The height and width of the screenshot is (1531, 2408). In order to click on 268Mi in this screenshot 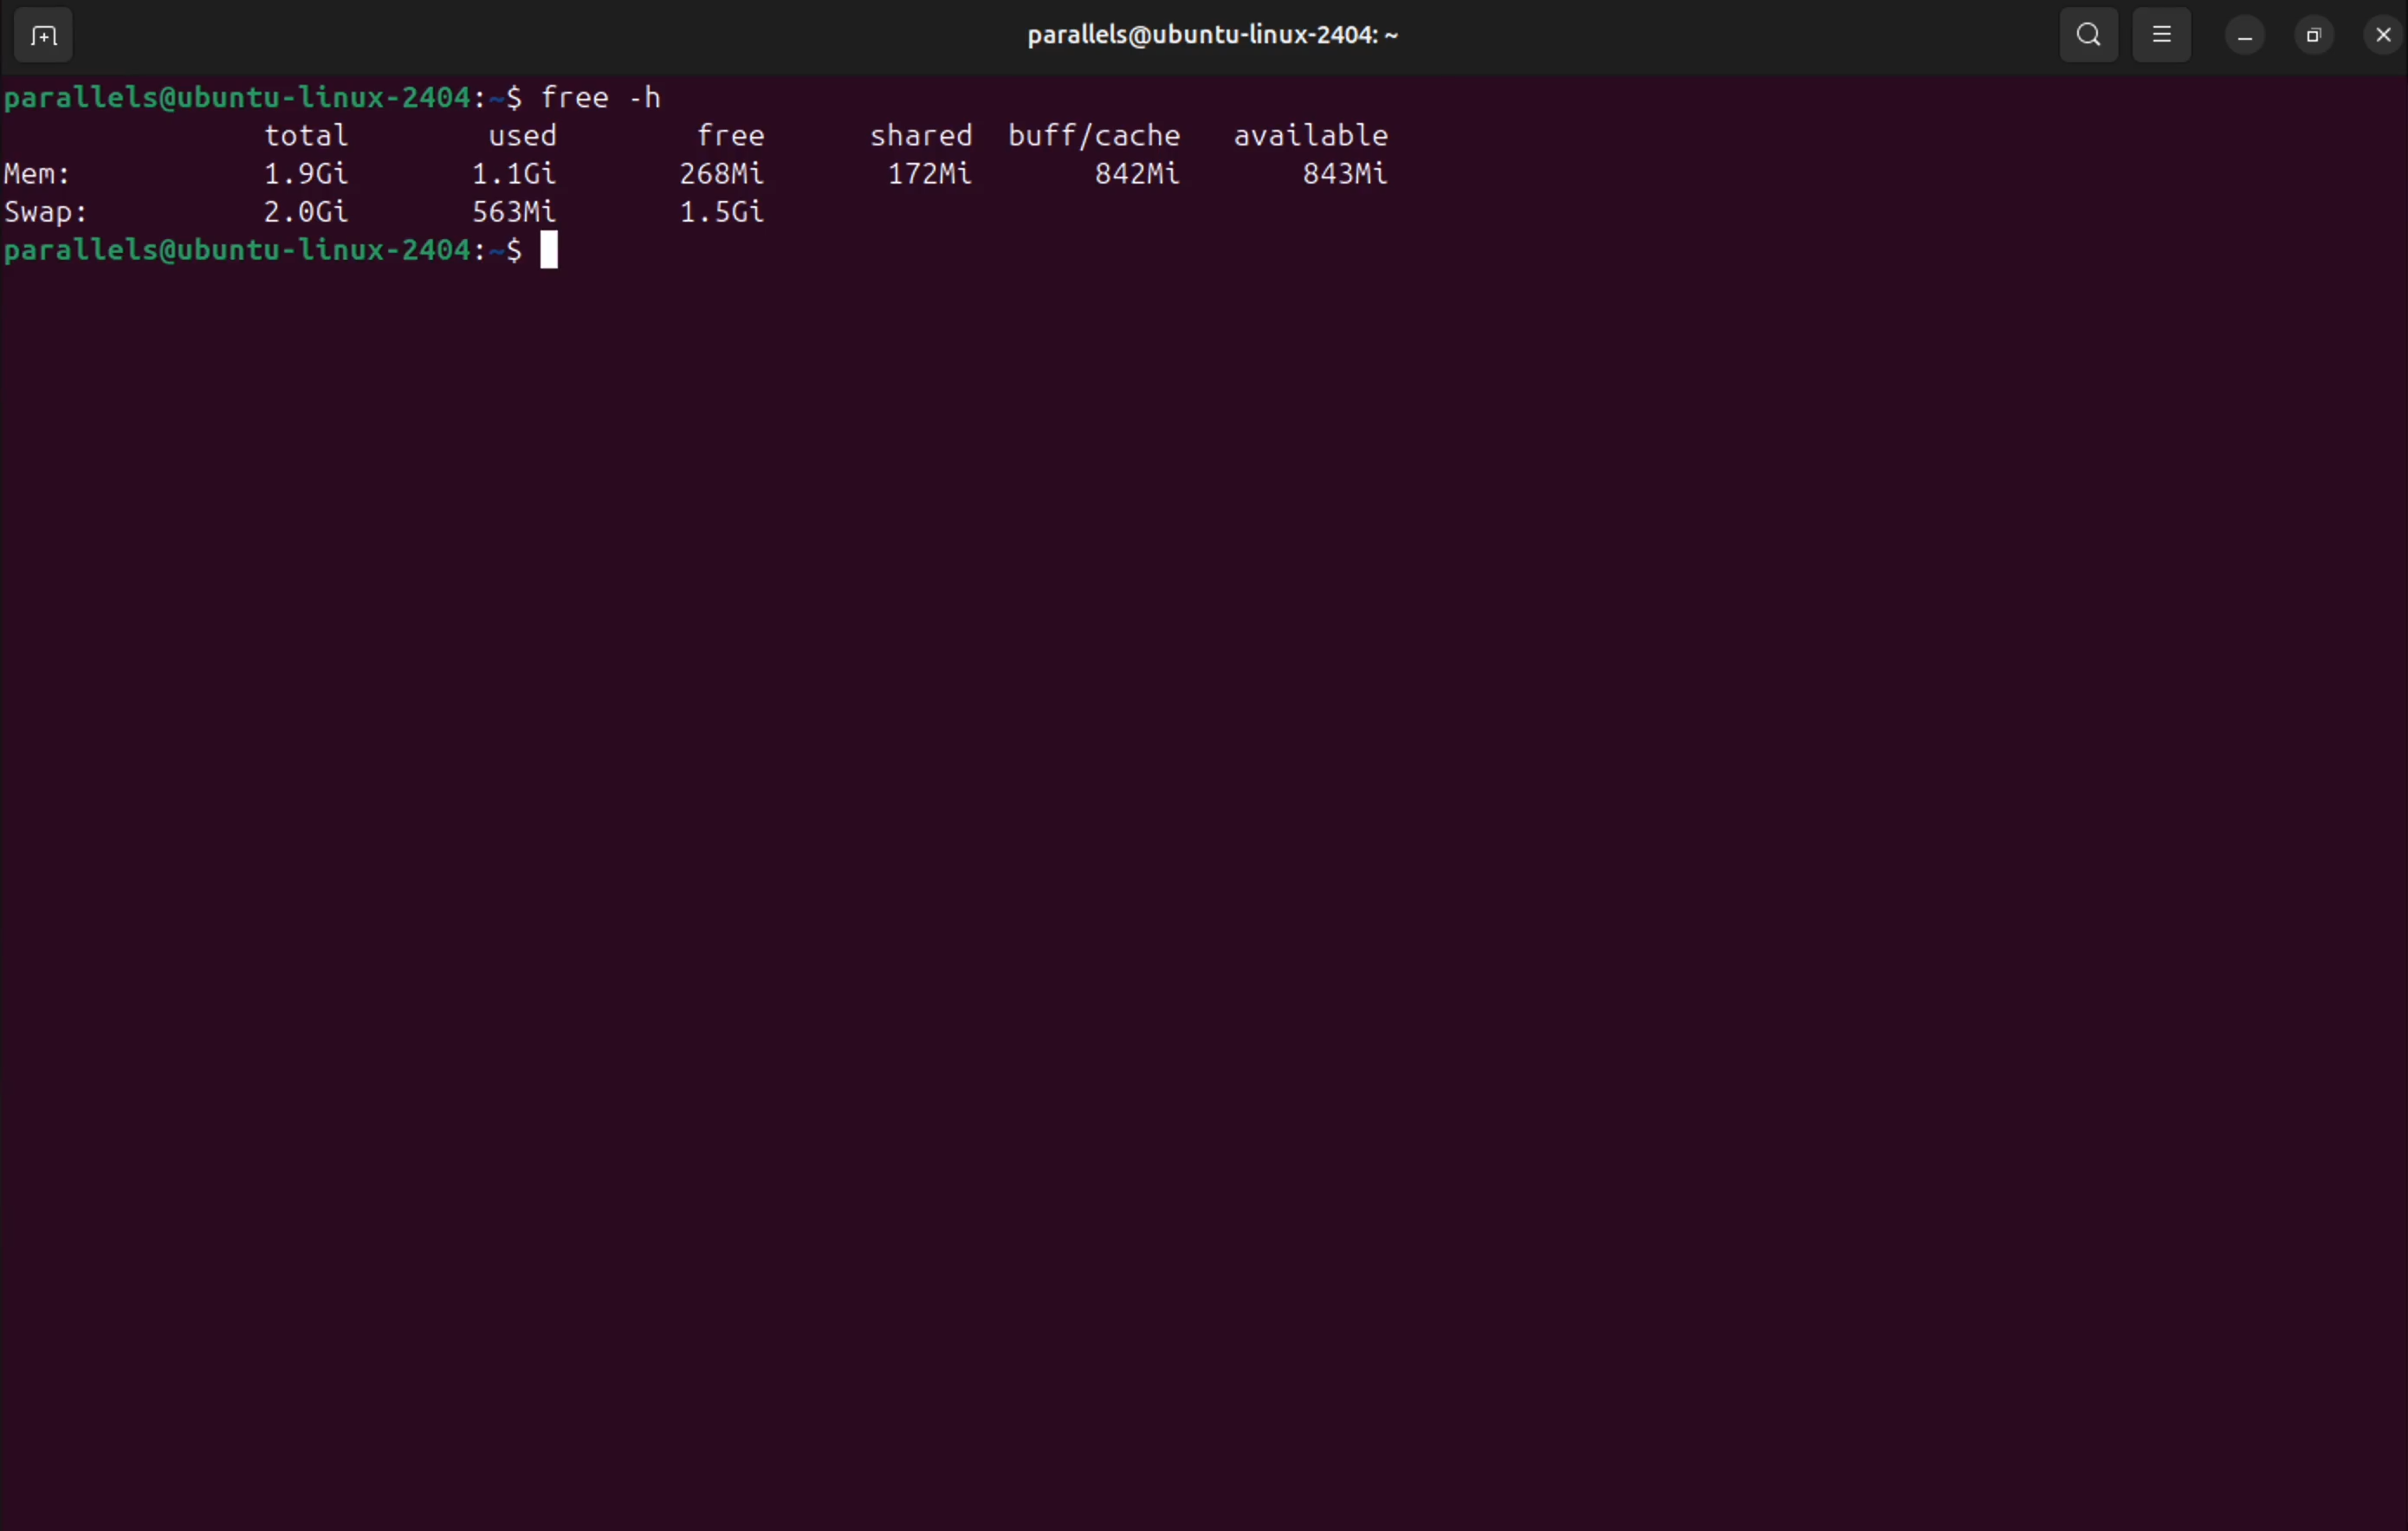, I will do `click(730, 171)`.